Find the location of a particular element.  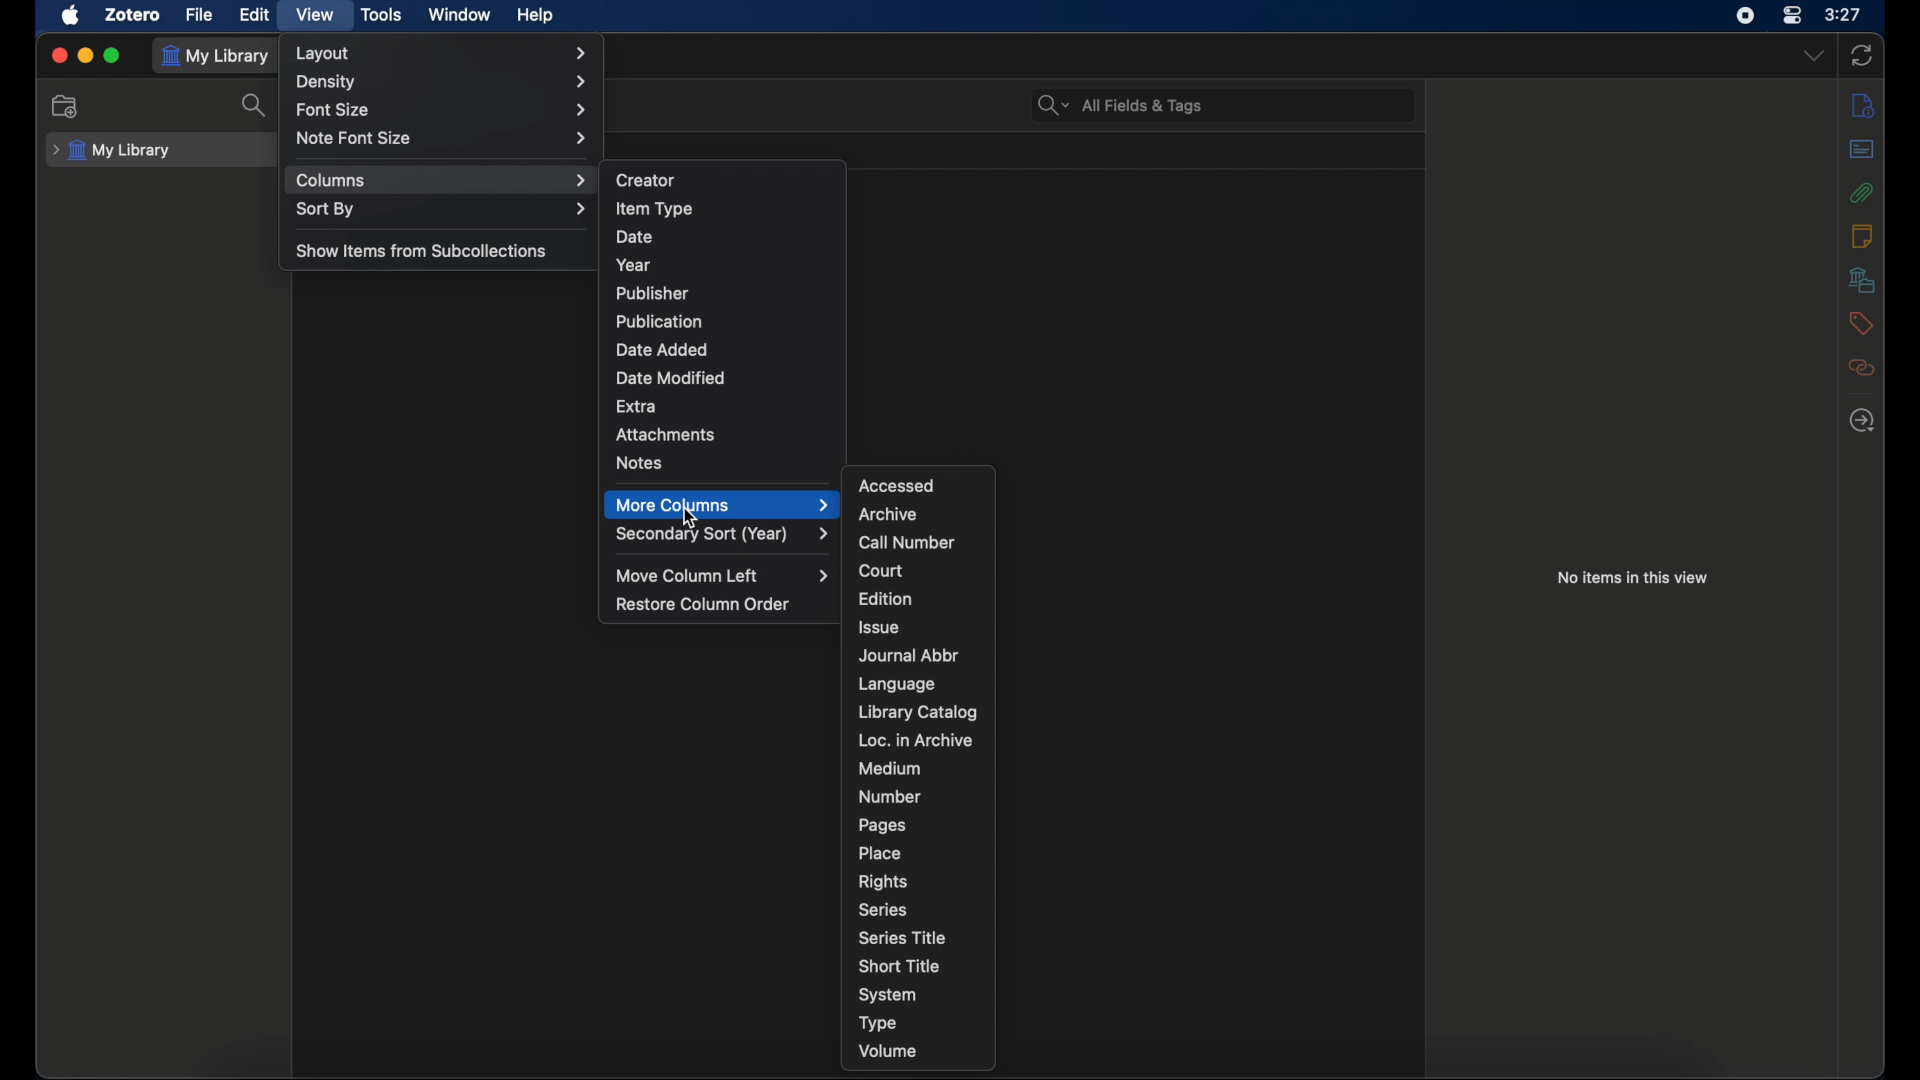

journal abbr is located at coordinates (910, 657).